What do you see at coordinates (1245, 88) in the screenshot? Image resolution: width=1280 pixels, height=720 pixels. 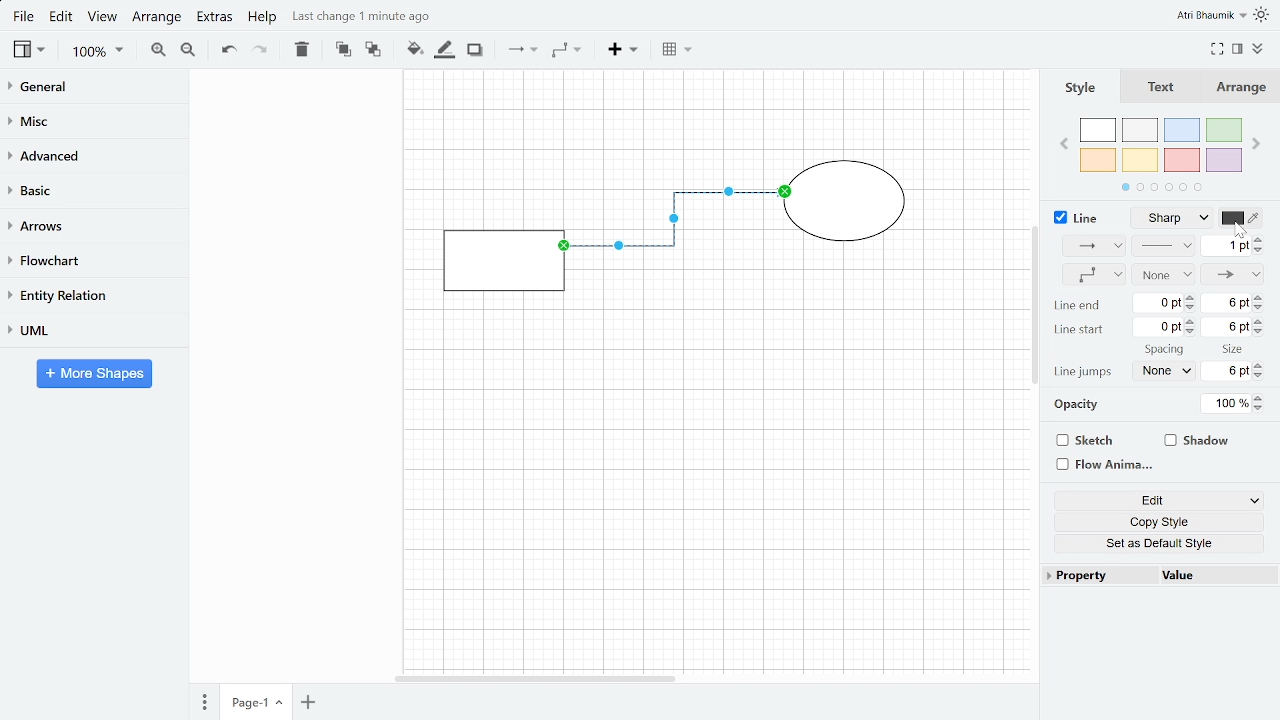 I see `Arrange` at bounding box center [1245, 88].